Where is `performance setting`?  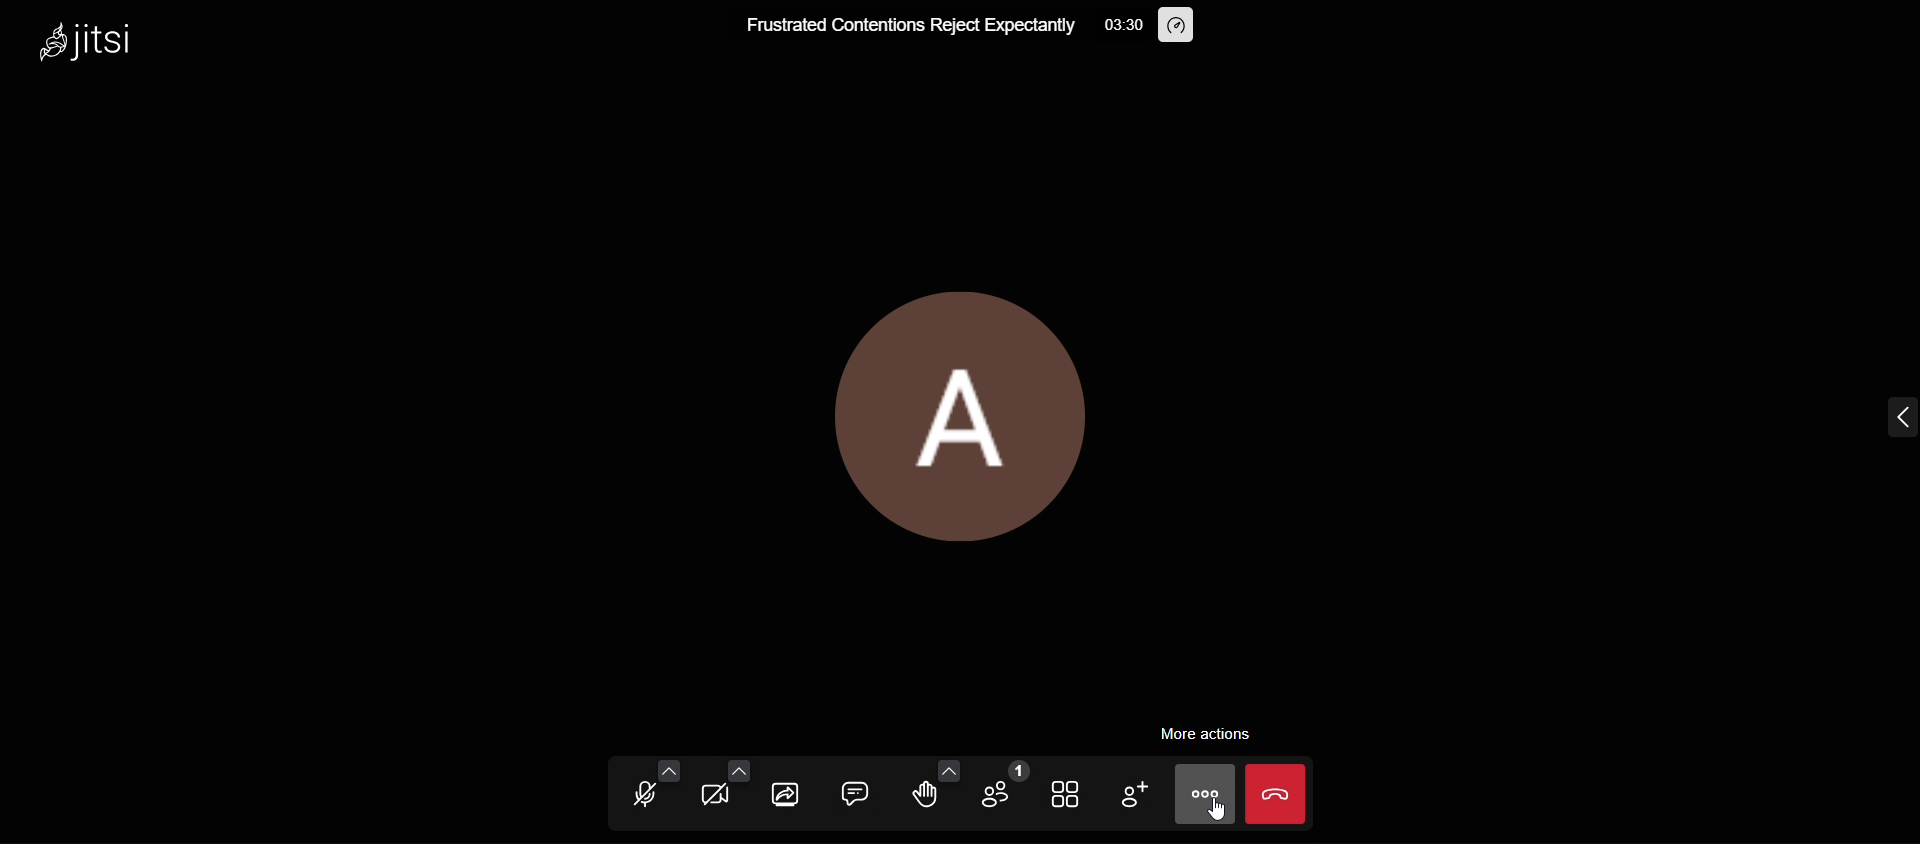 performance setting is located at coordinates (1189, 29).